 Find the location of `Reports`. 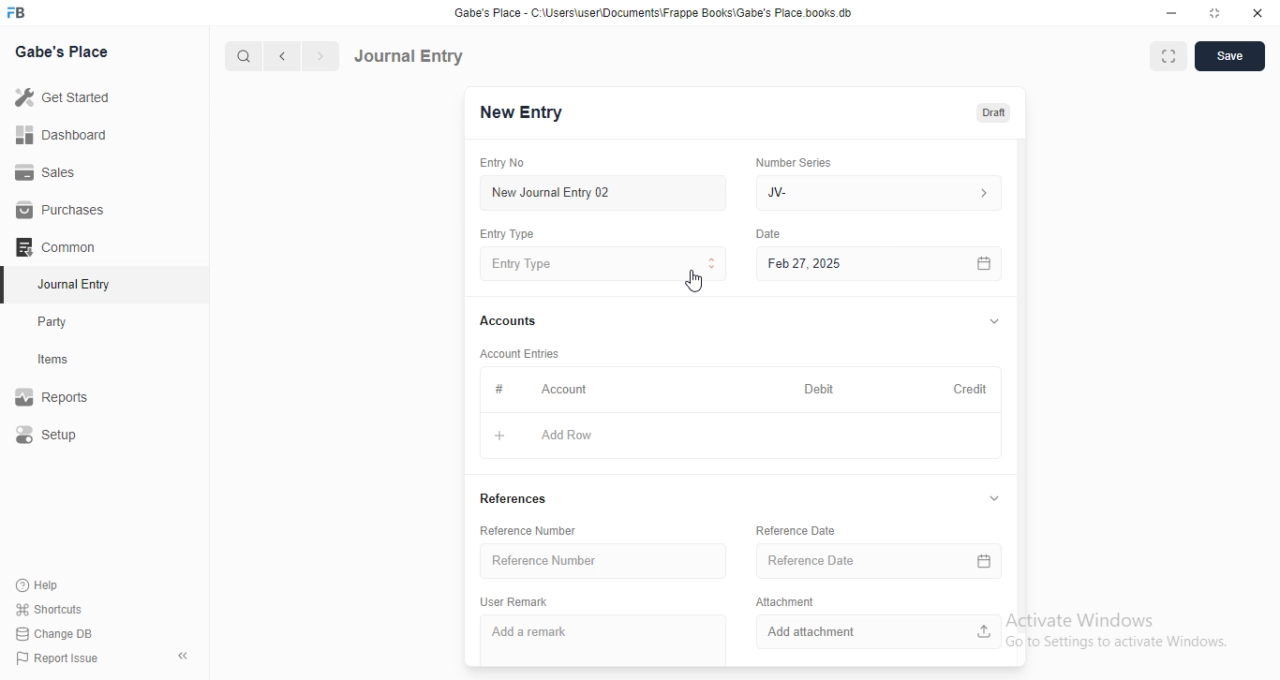

Reports is located at coordinates (53, 394).